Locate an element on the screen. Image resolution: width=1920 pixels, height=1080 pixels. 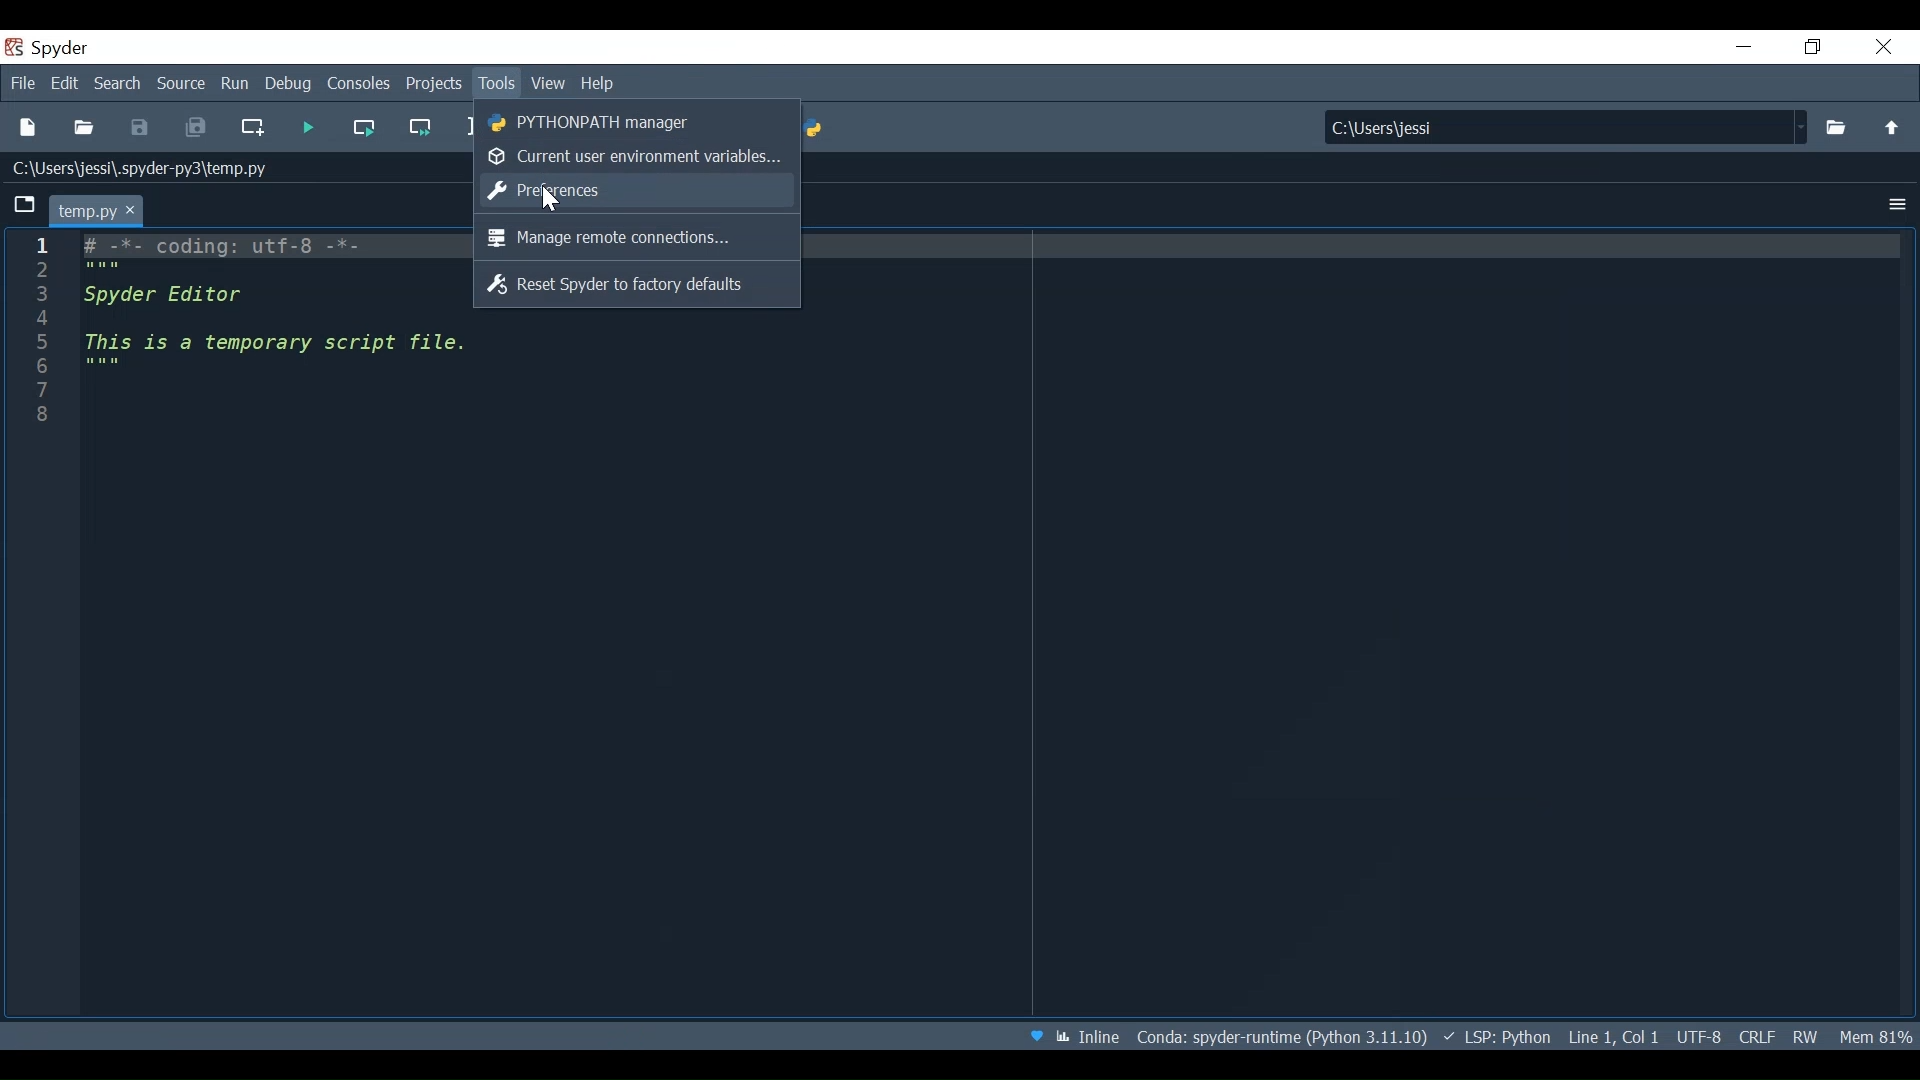
File Permissions is located at coordinates (1805, 1037).